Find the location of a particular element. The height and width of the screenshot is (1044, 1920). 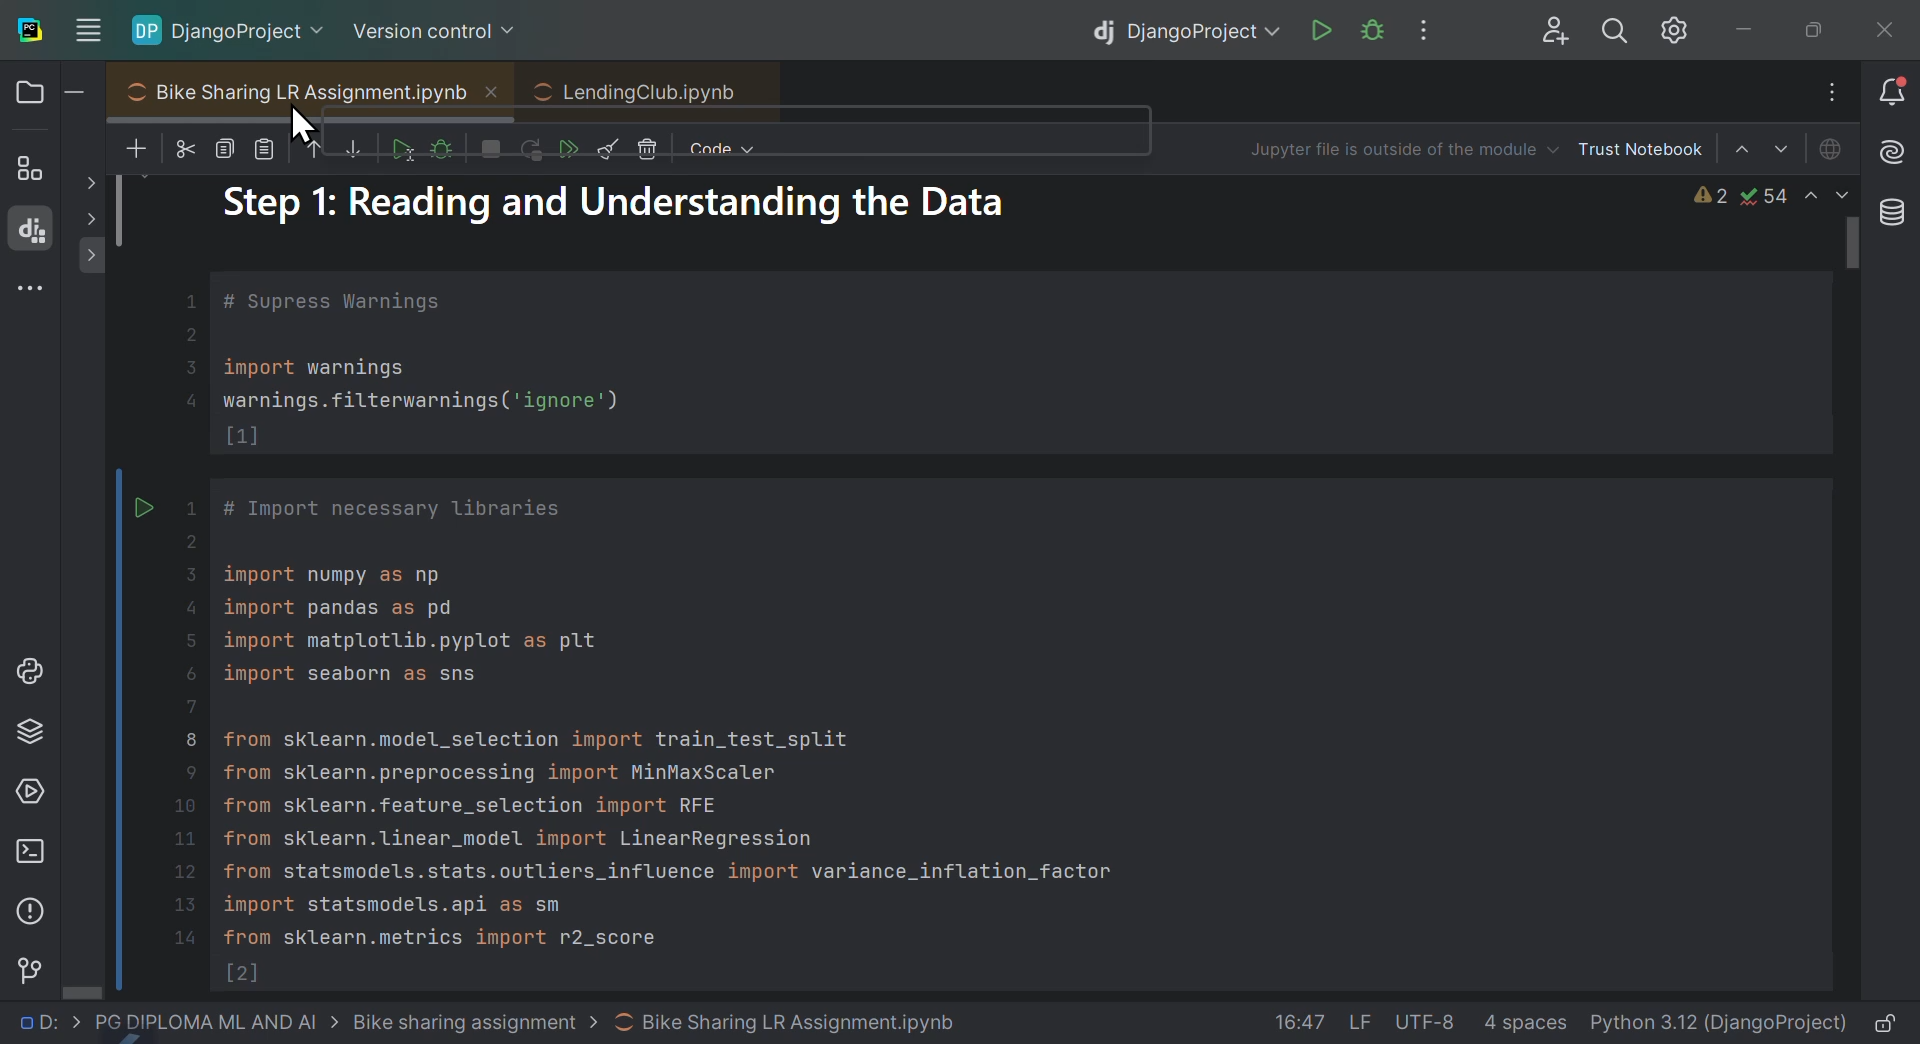

Jupiter is offline is located at coordinates (1833, 151).